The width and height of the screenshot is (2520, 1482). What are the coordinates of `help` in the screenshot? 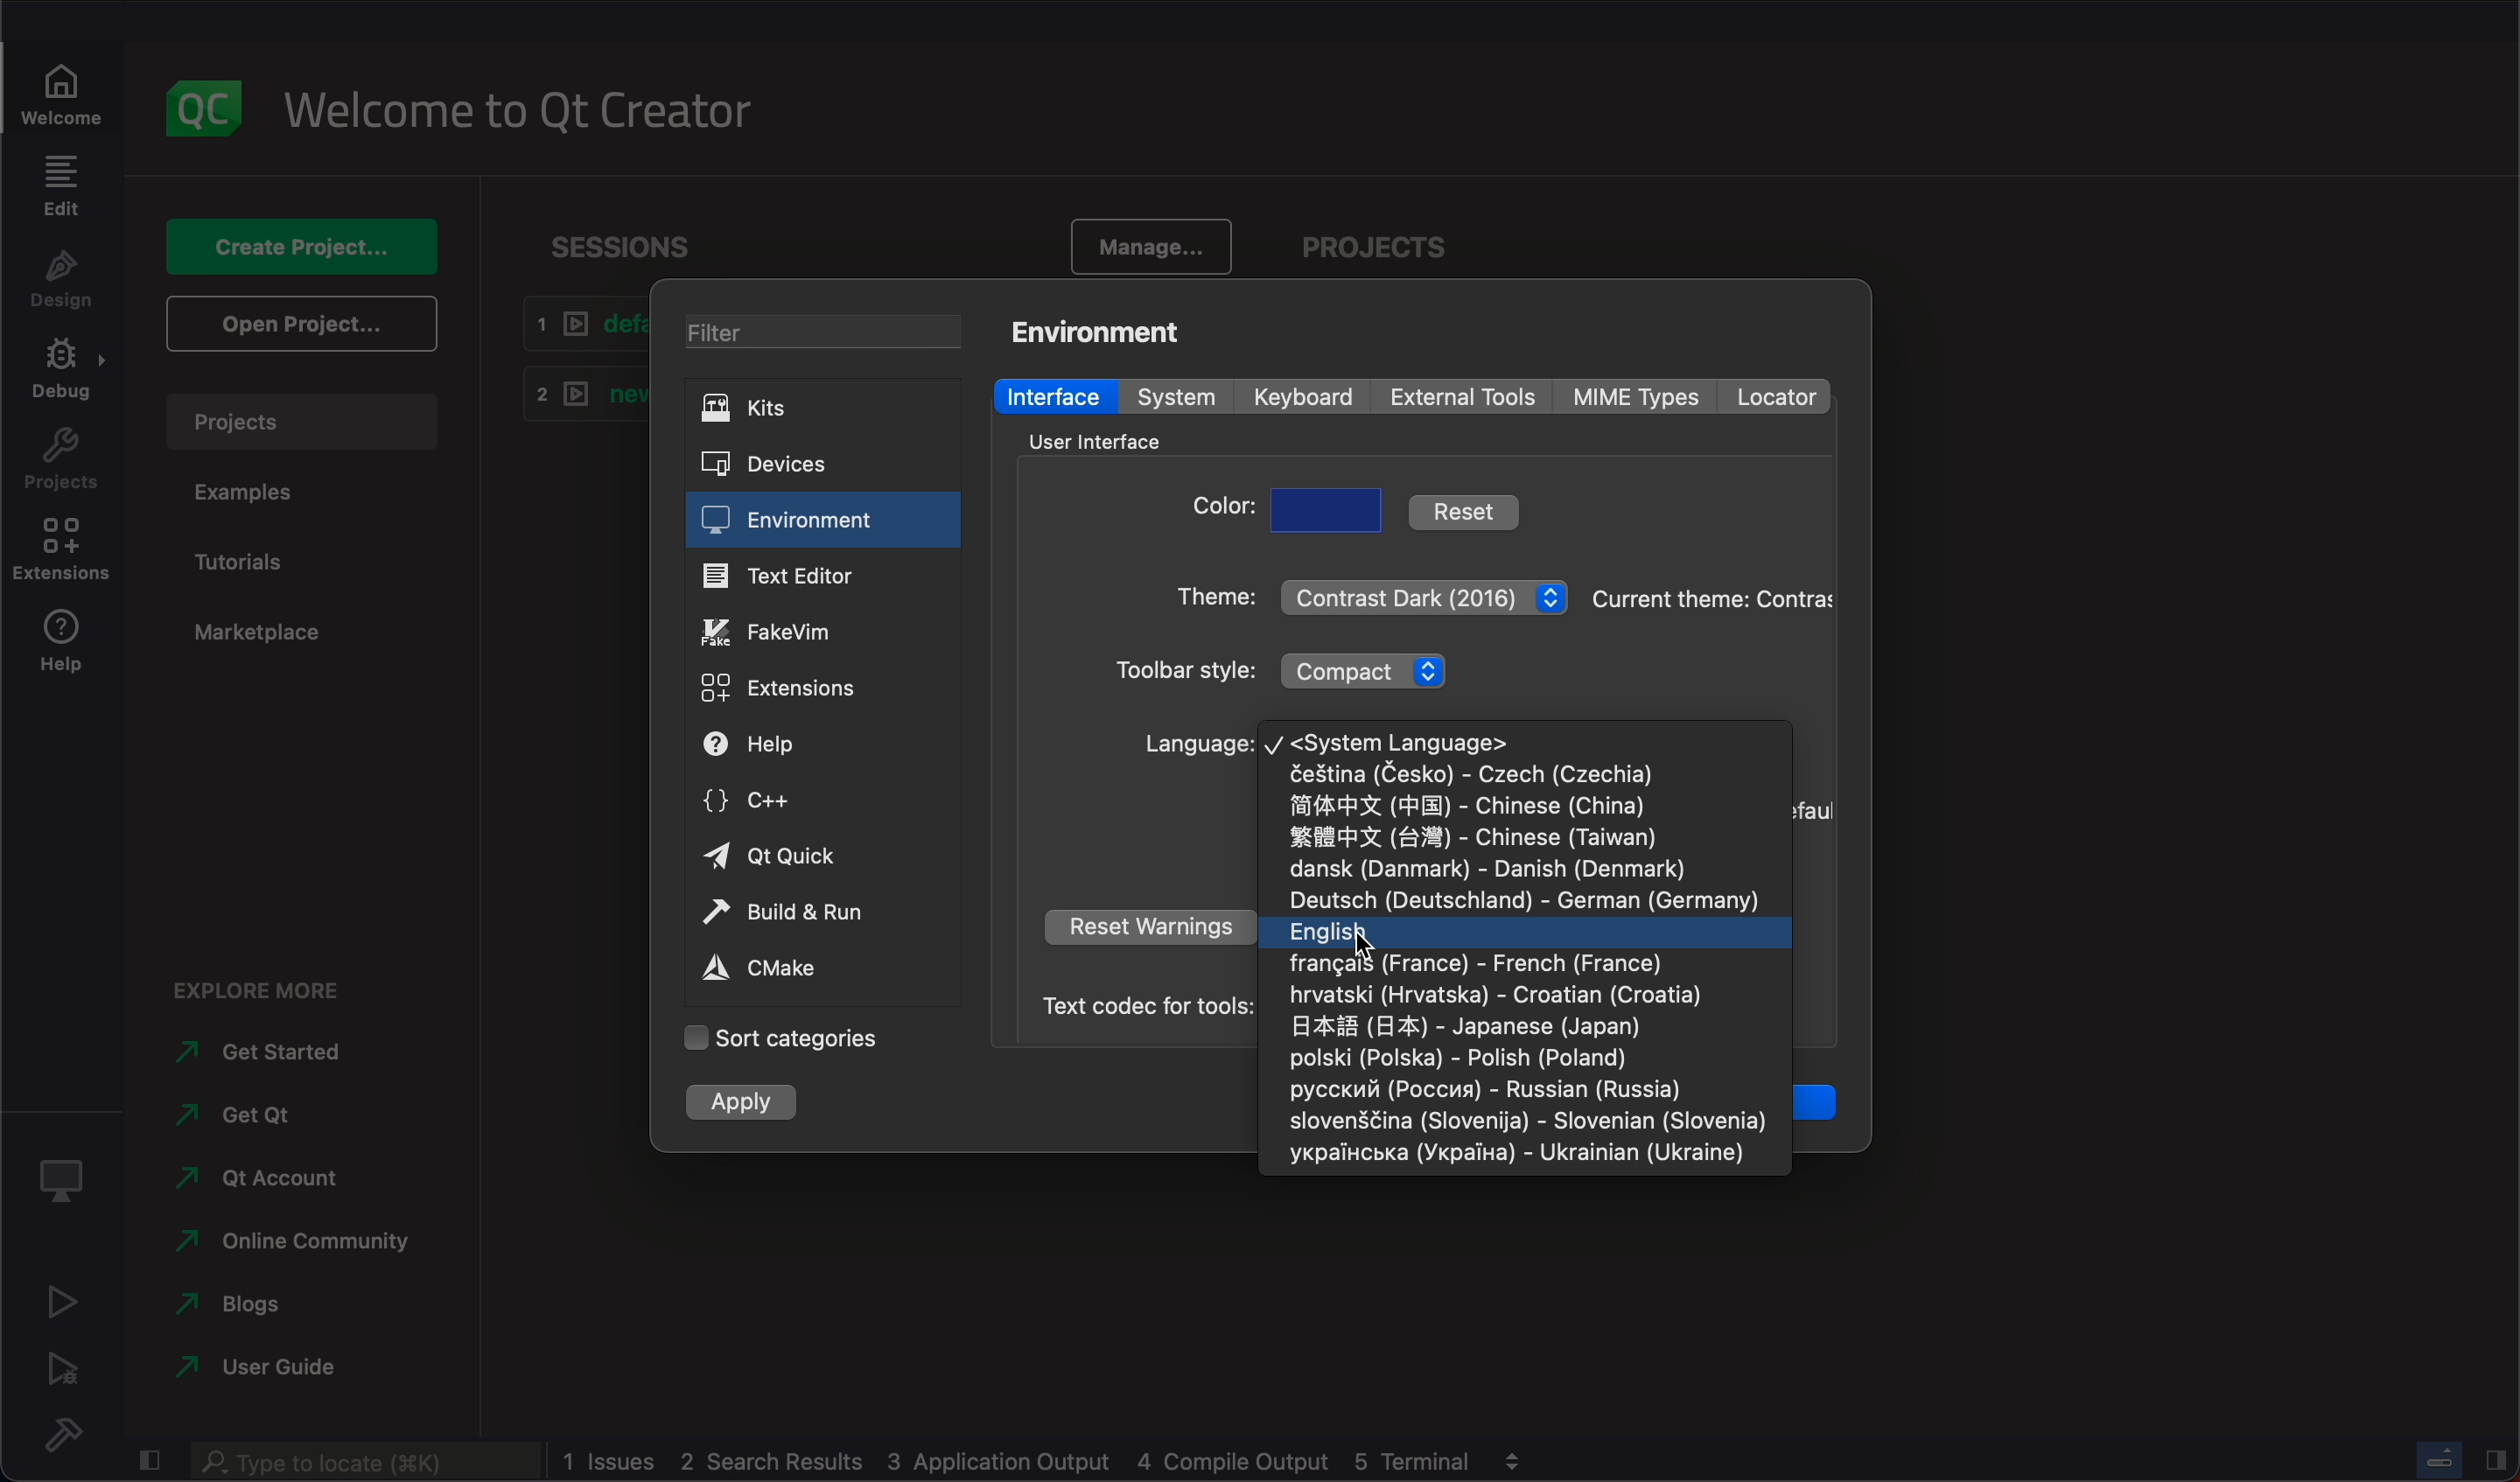 It's located at (63, 646).